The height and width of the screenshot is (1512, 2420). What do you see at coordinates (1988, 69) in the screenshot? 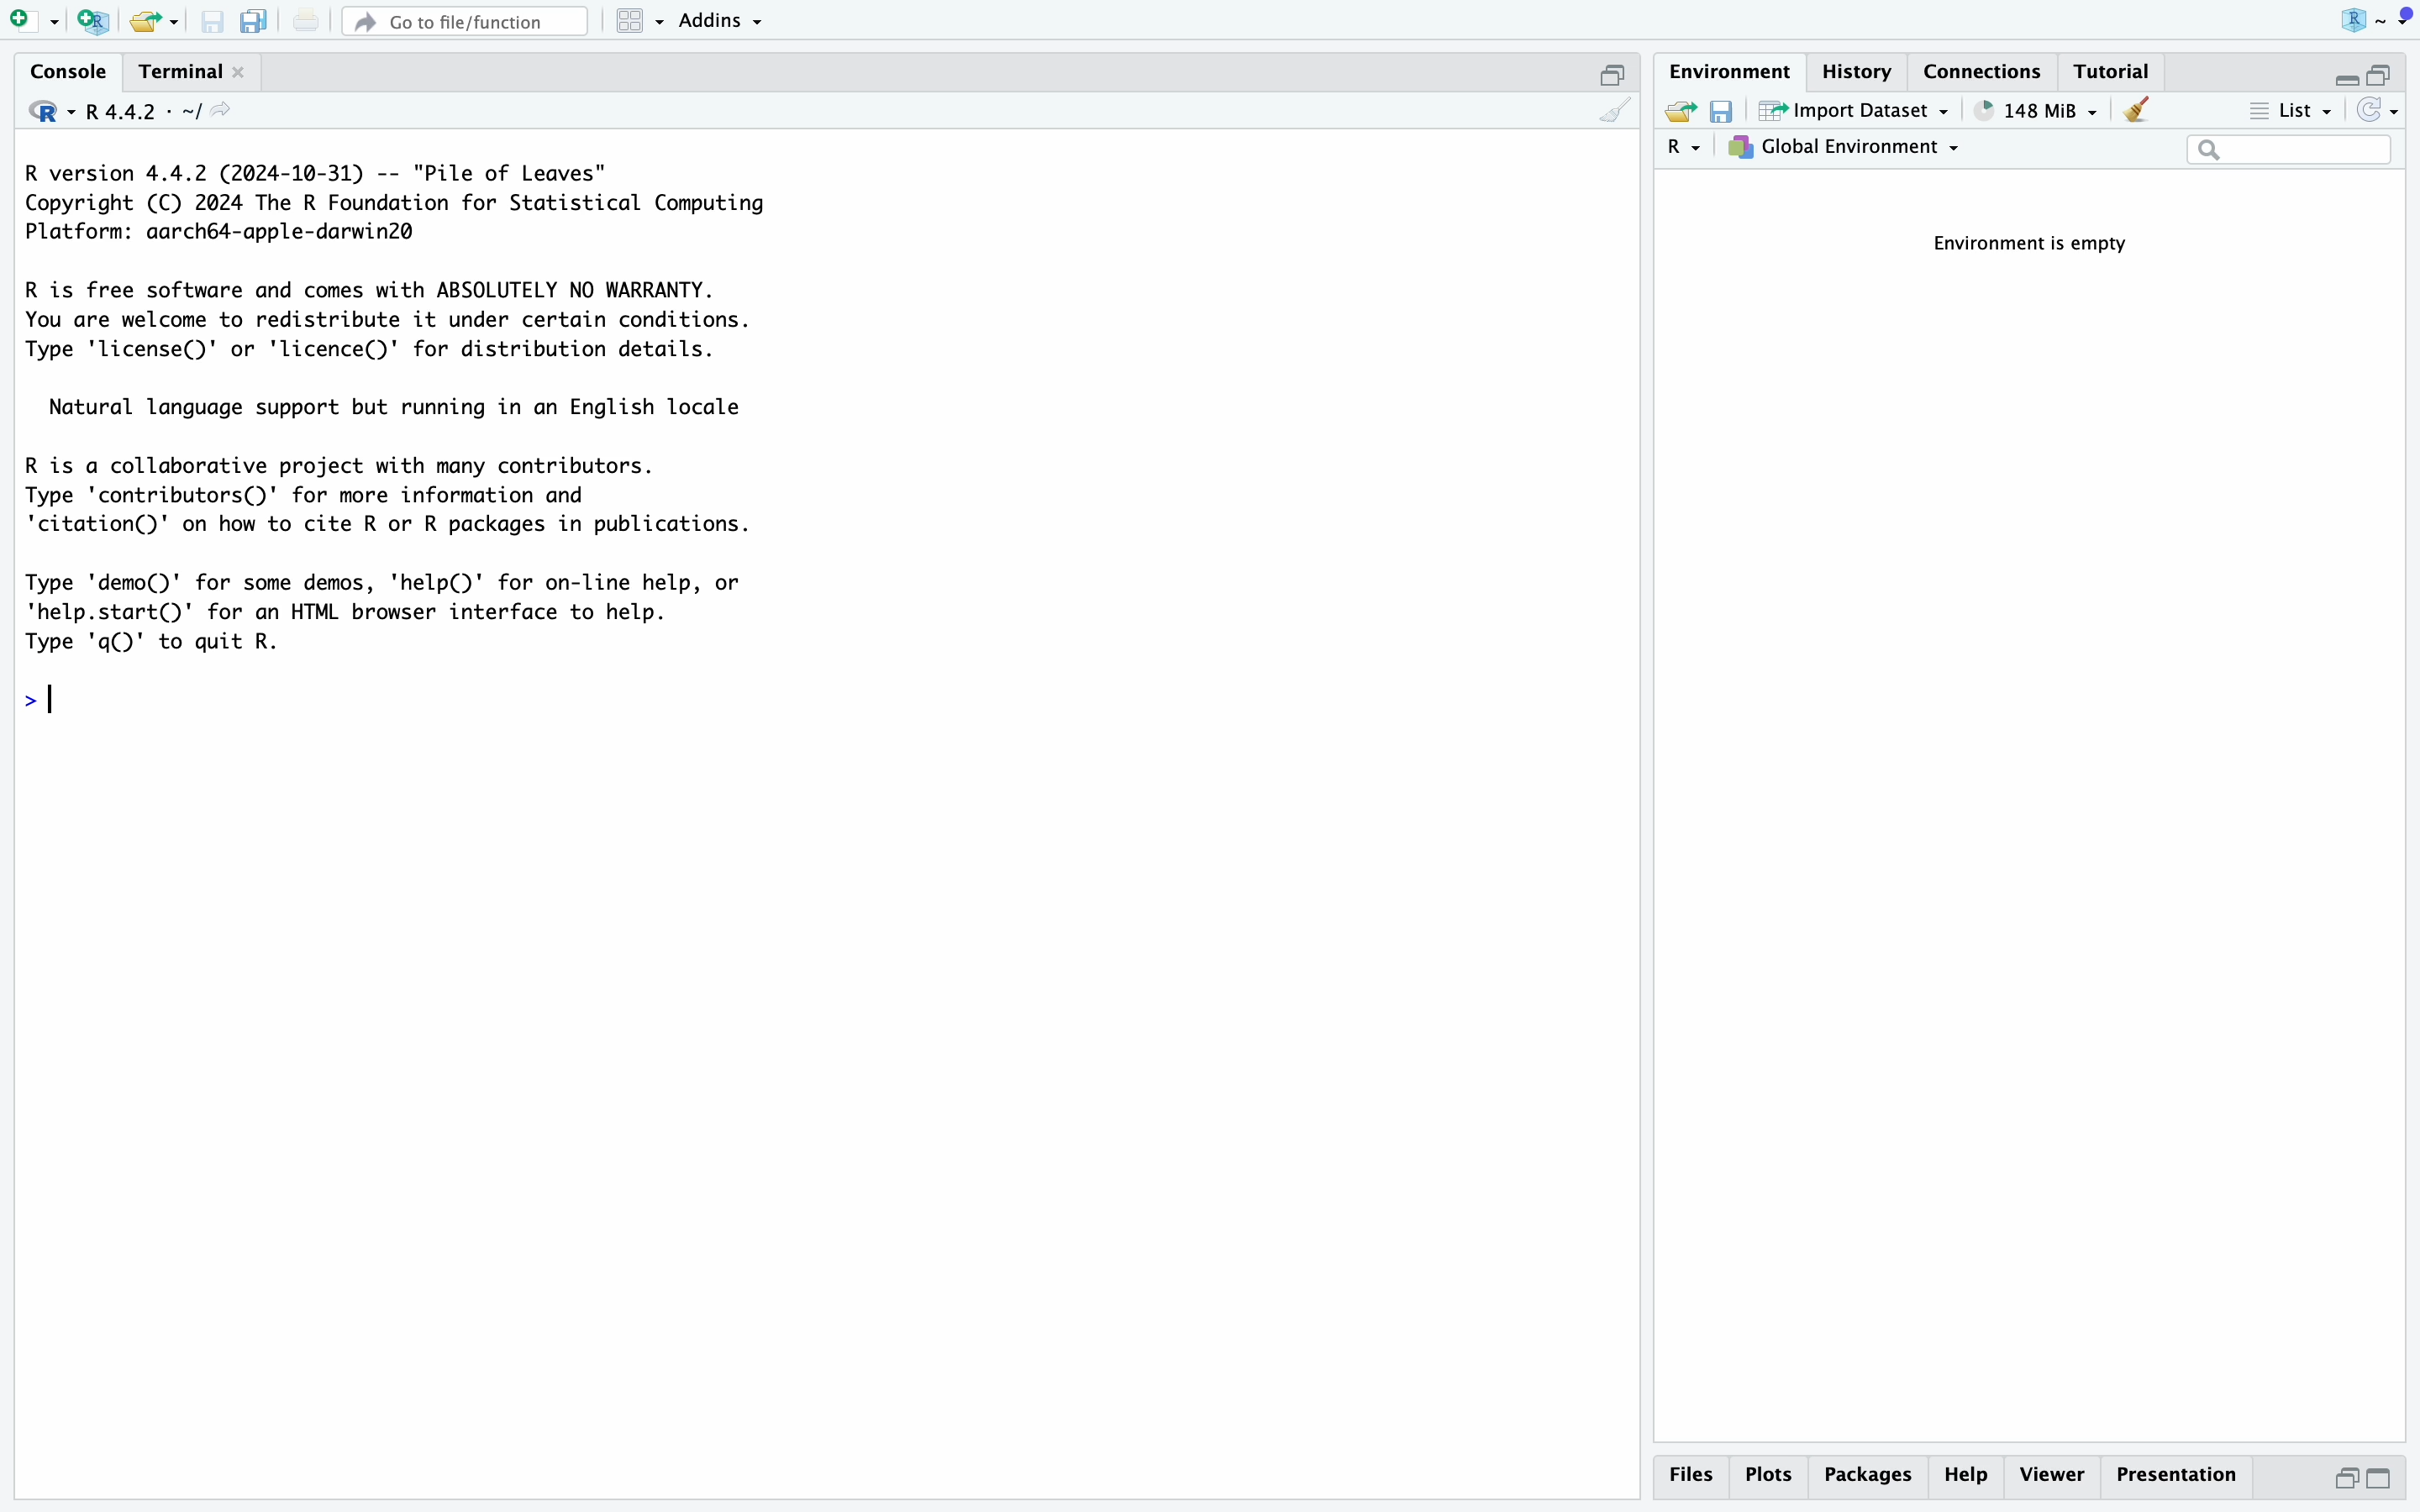
I see `connections` at bounding box center [1988, 69].